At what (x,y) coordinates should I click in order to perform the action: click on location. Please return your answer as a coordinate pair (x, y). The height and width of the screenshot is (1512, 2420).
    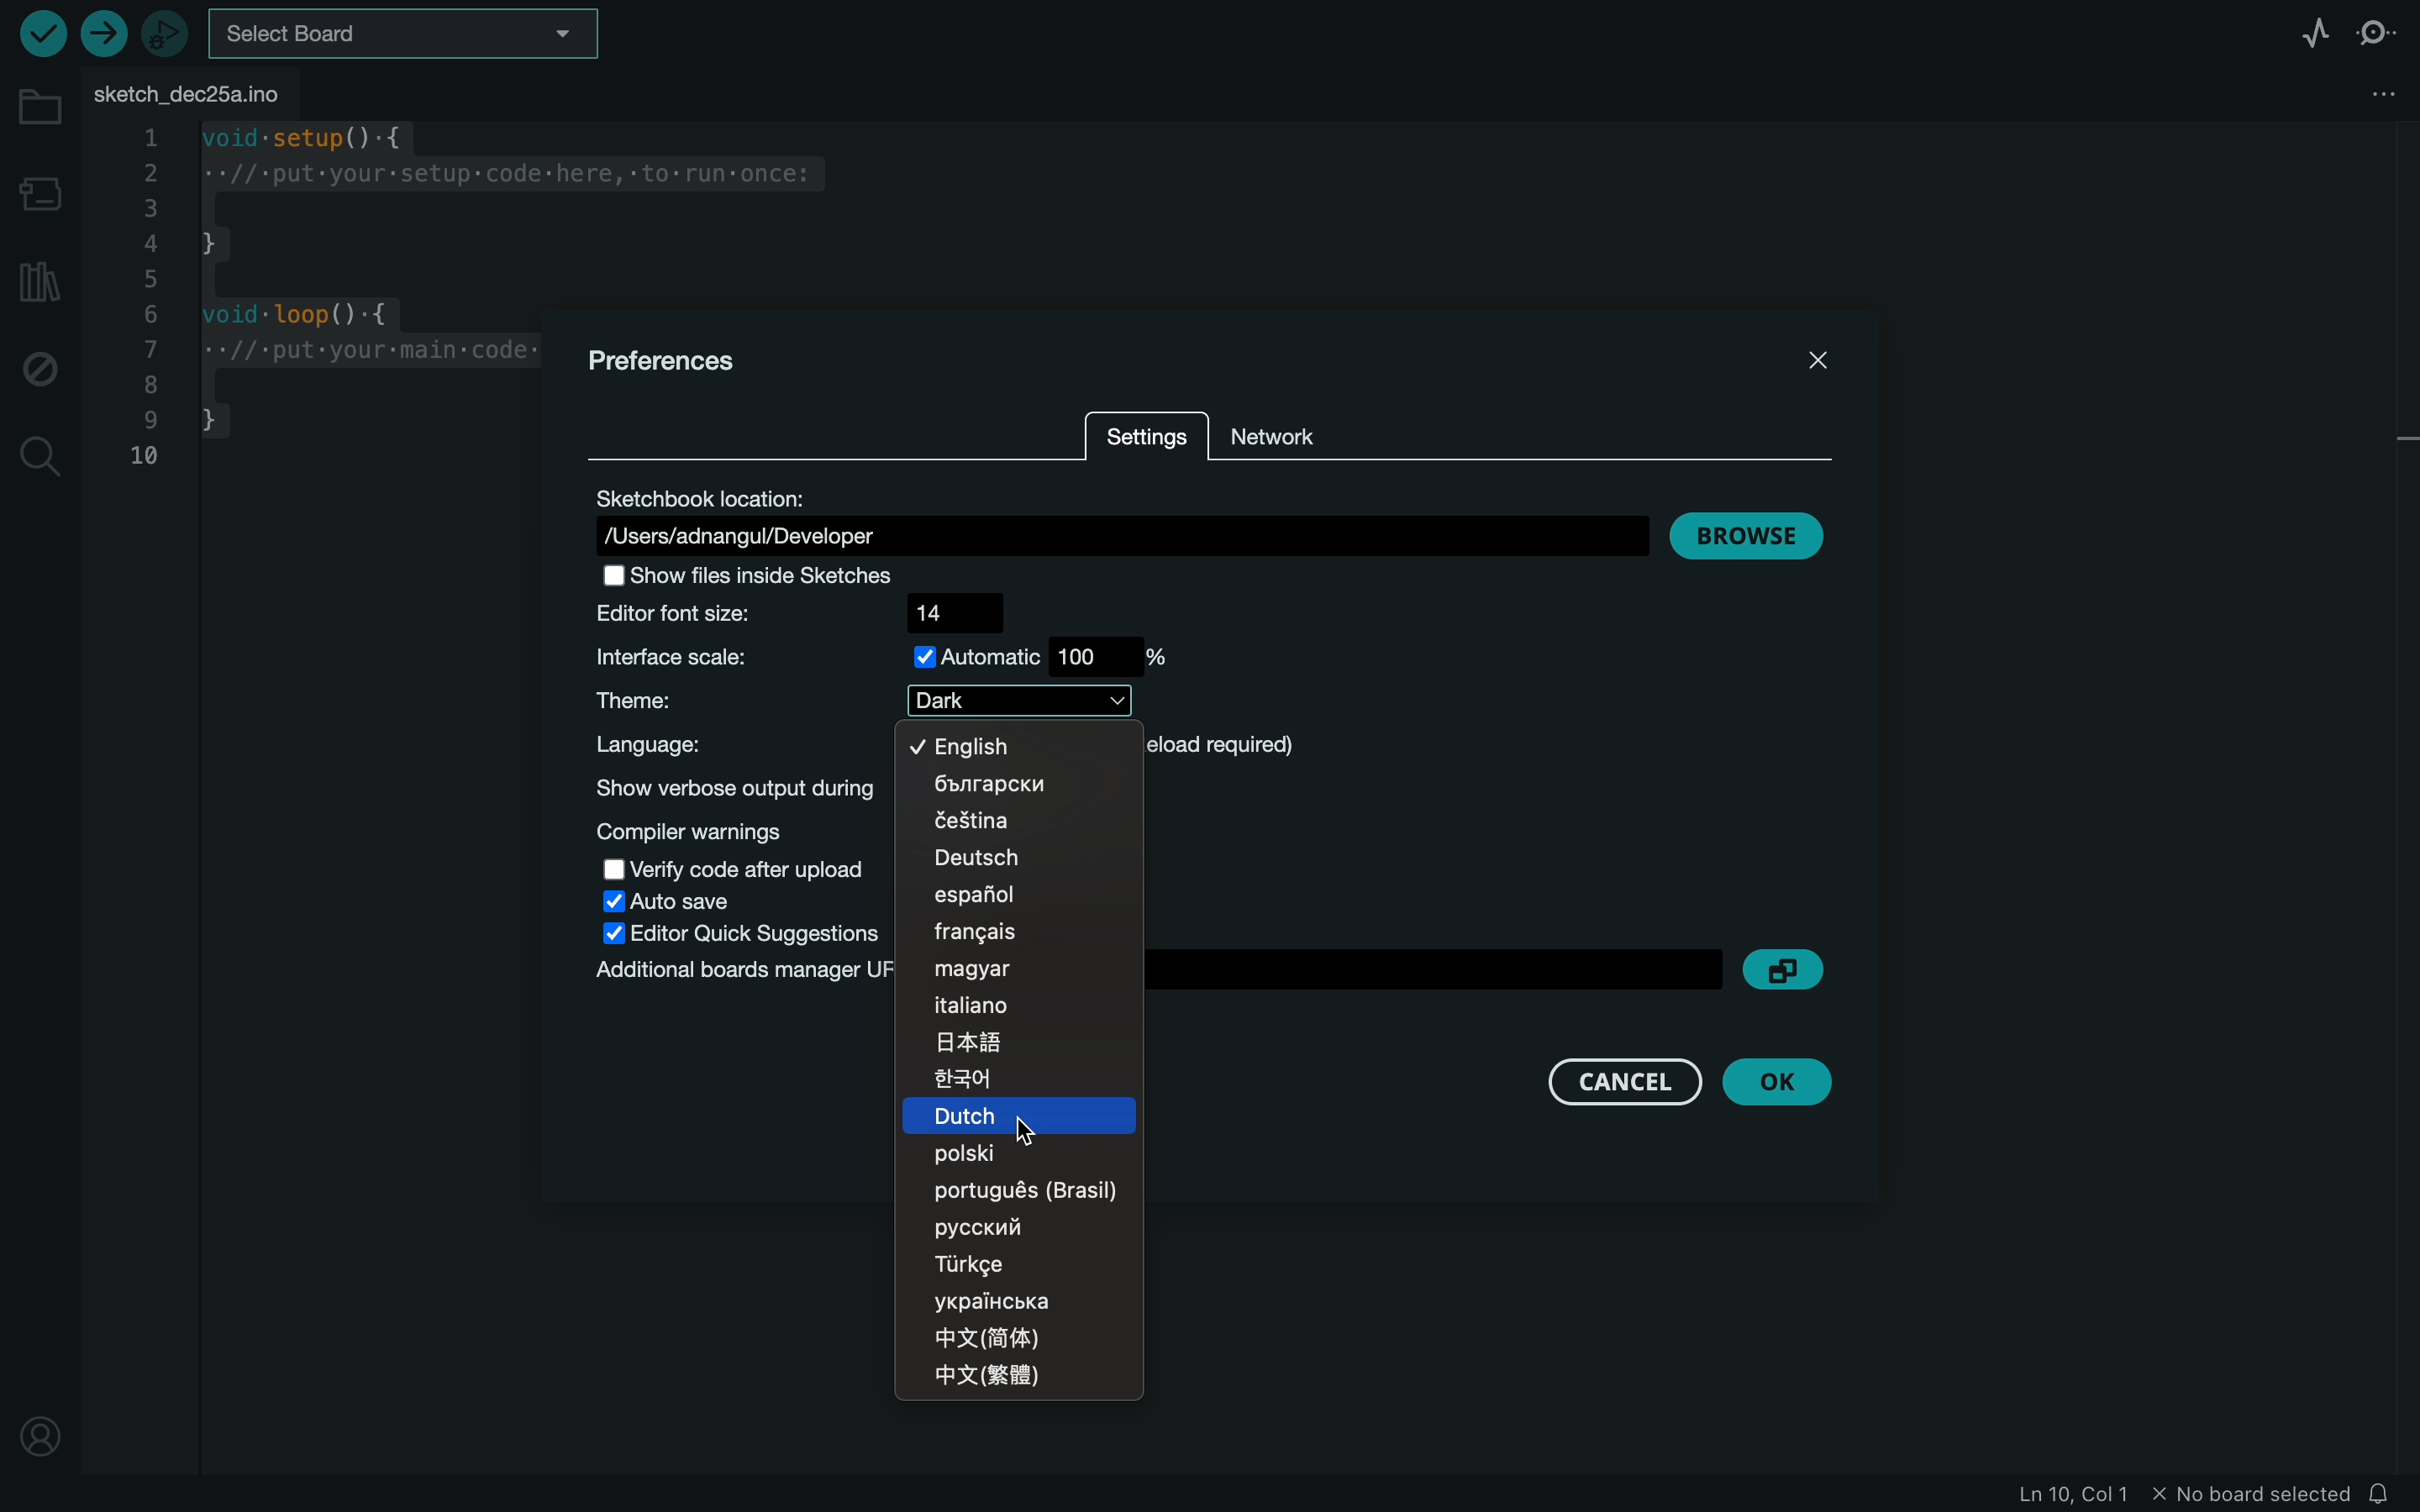
    Looking at the image, I should click on (1125, 517).